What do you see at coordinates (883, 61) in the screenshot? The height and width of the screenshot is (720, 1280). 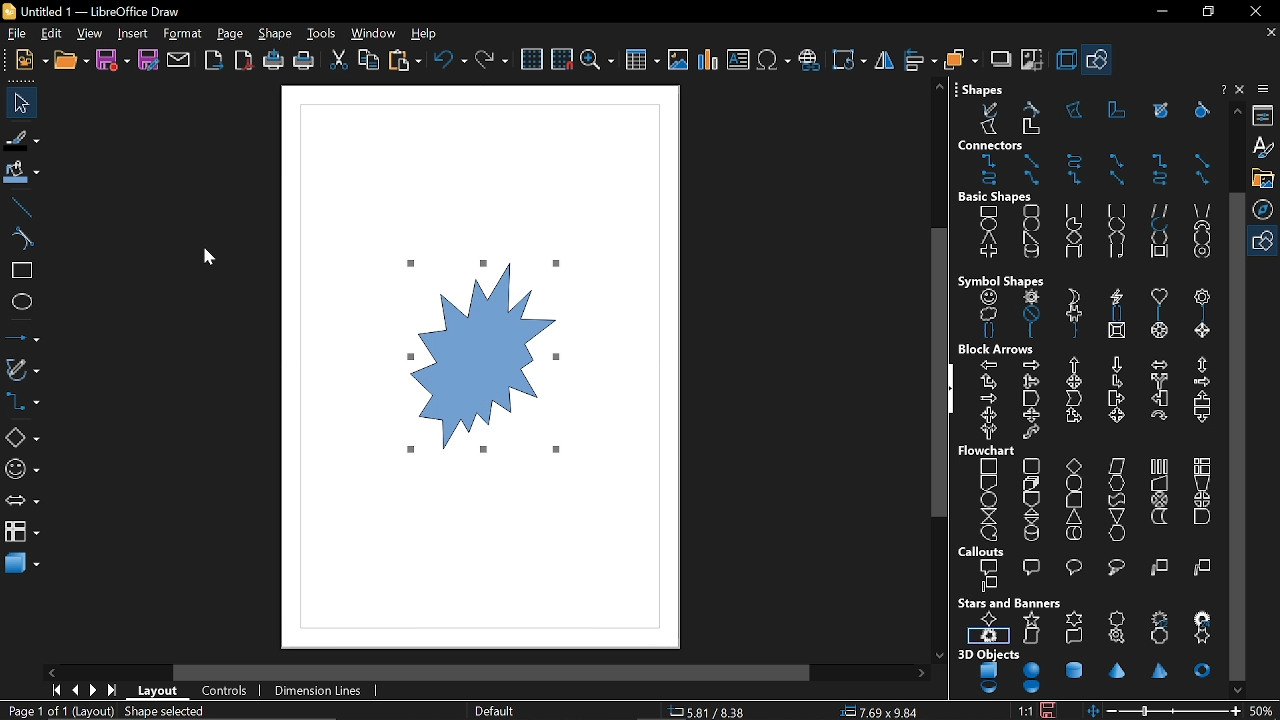 I see `Flip` at bounding box center [883, 61].